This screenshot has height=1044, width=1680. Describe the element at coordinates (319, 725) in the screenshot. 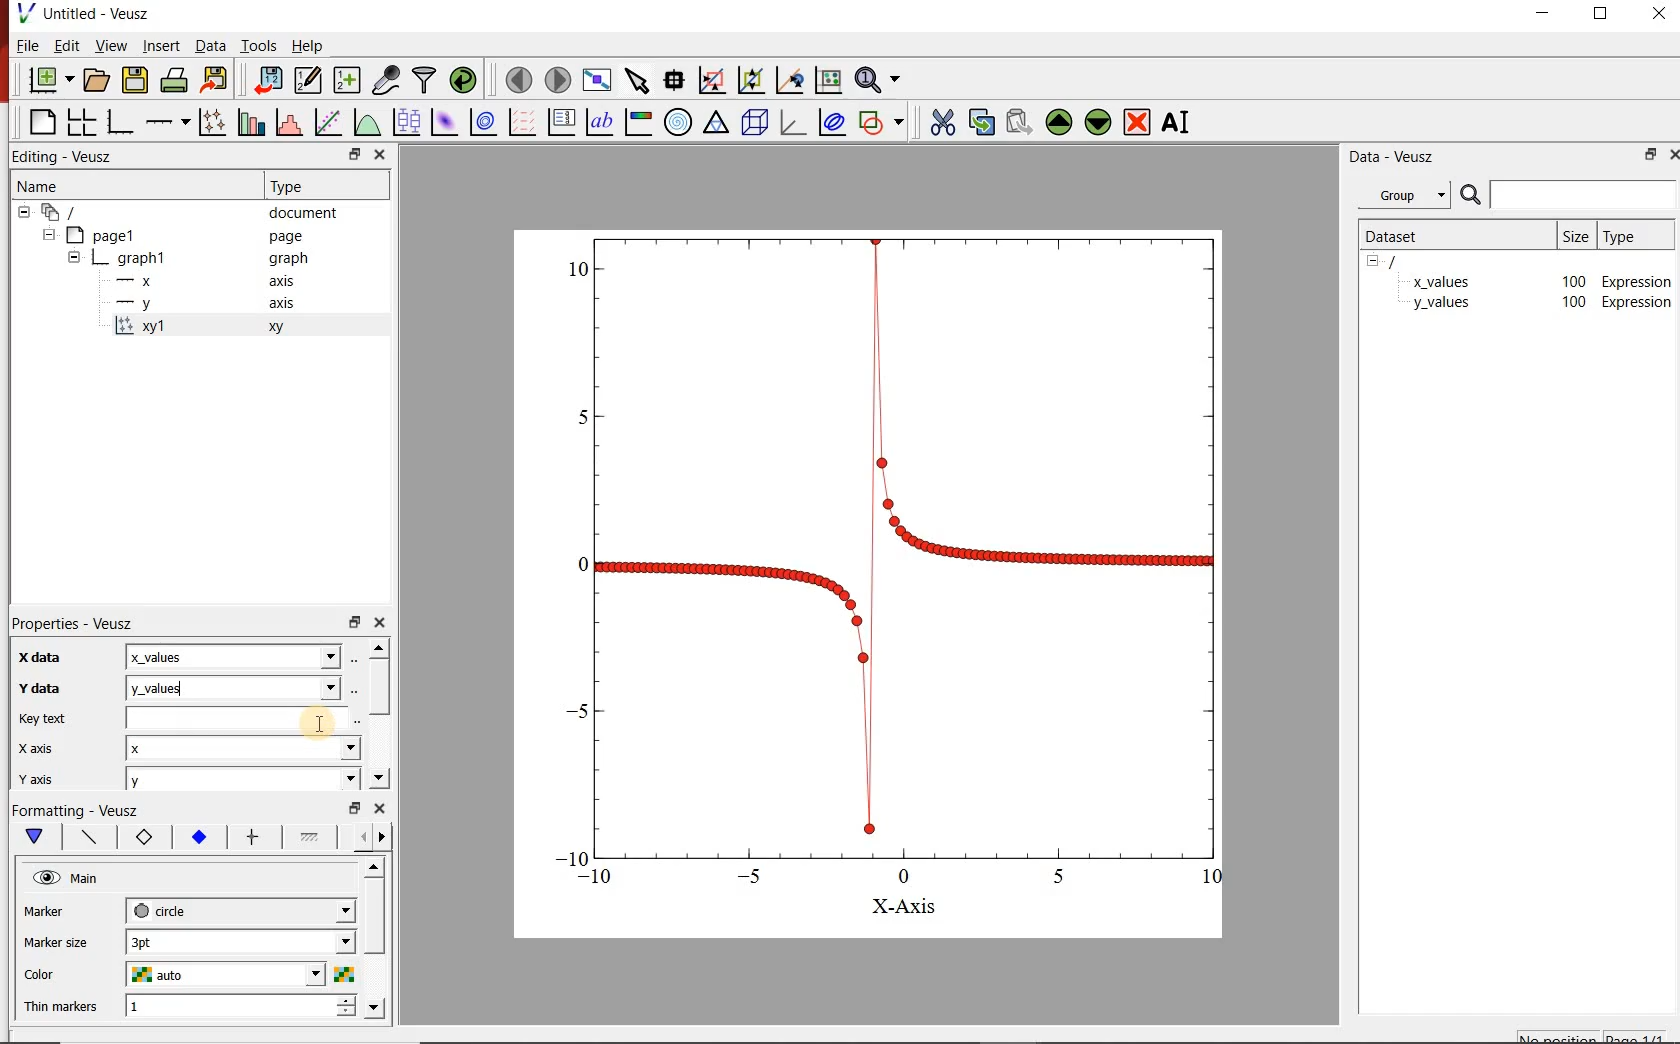

I see `cursor` at that location.